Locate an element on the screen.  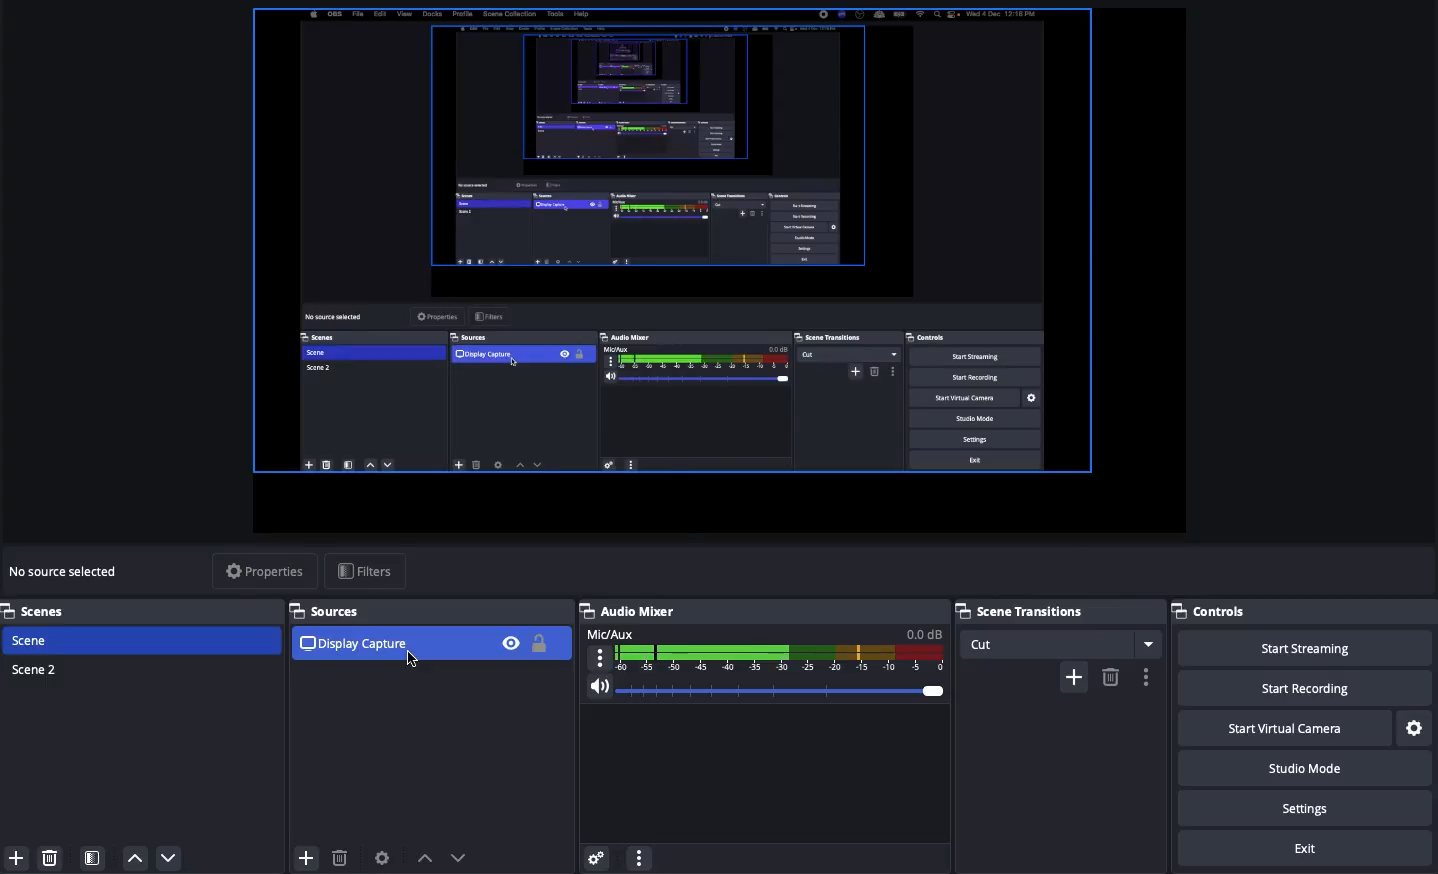
Settings is located at coordinates (1303, 807).